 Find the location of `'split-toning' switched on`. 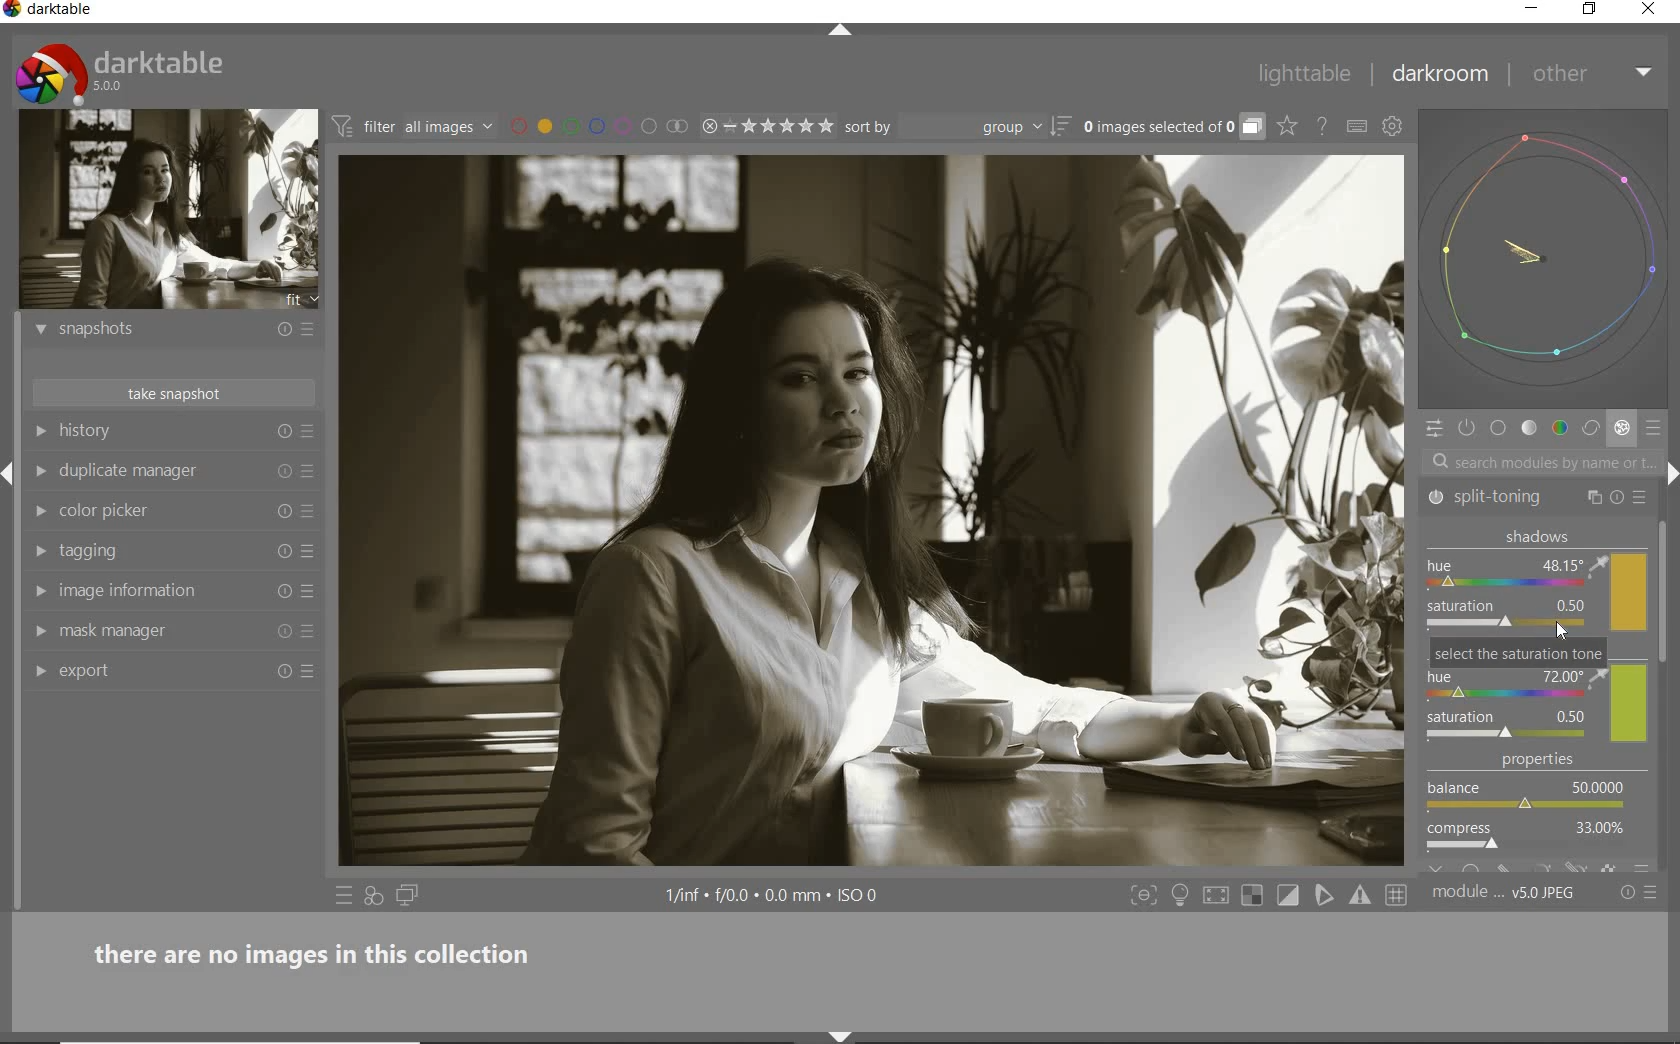

'split-toning' switched on is located at coordinates (1439, 497).